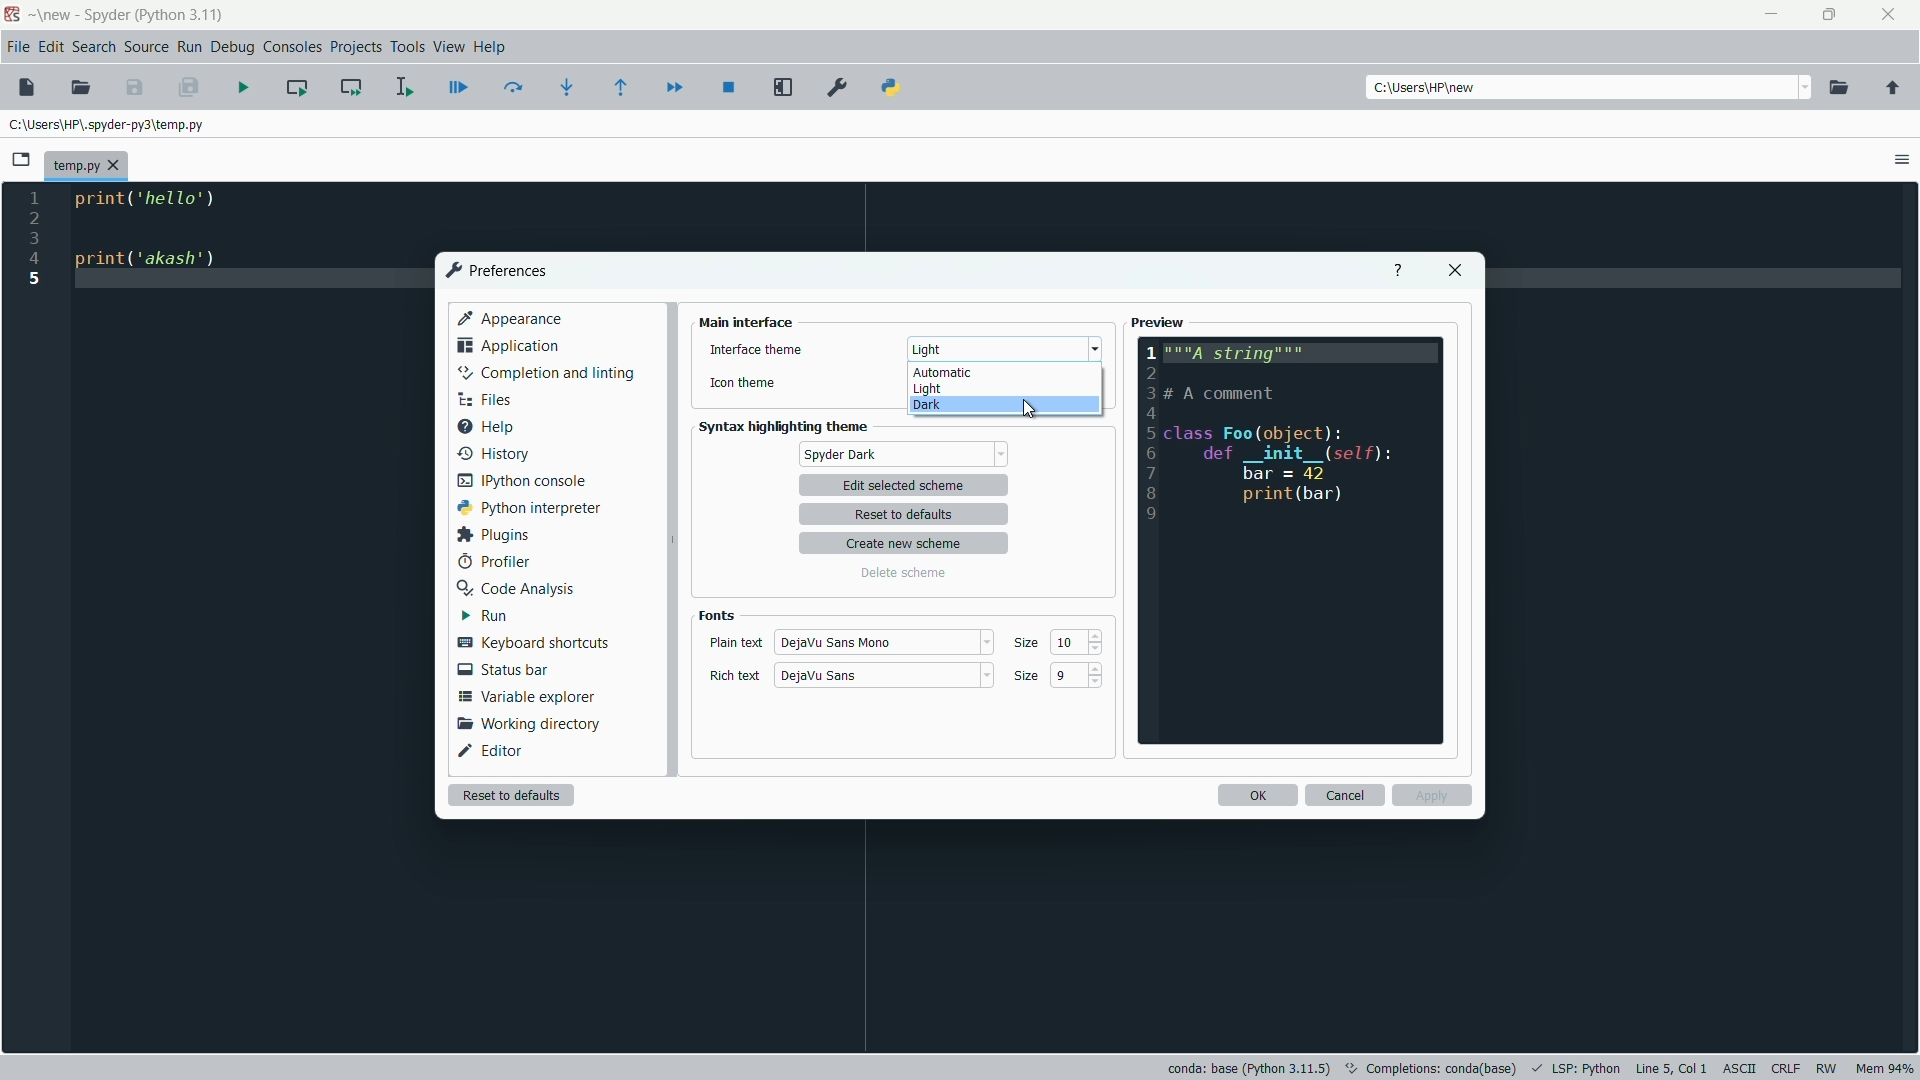 Image resolution: width=1920 pixels, height=1080 pixels. I want to click on browse tabs, so click(23, 160).